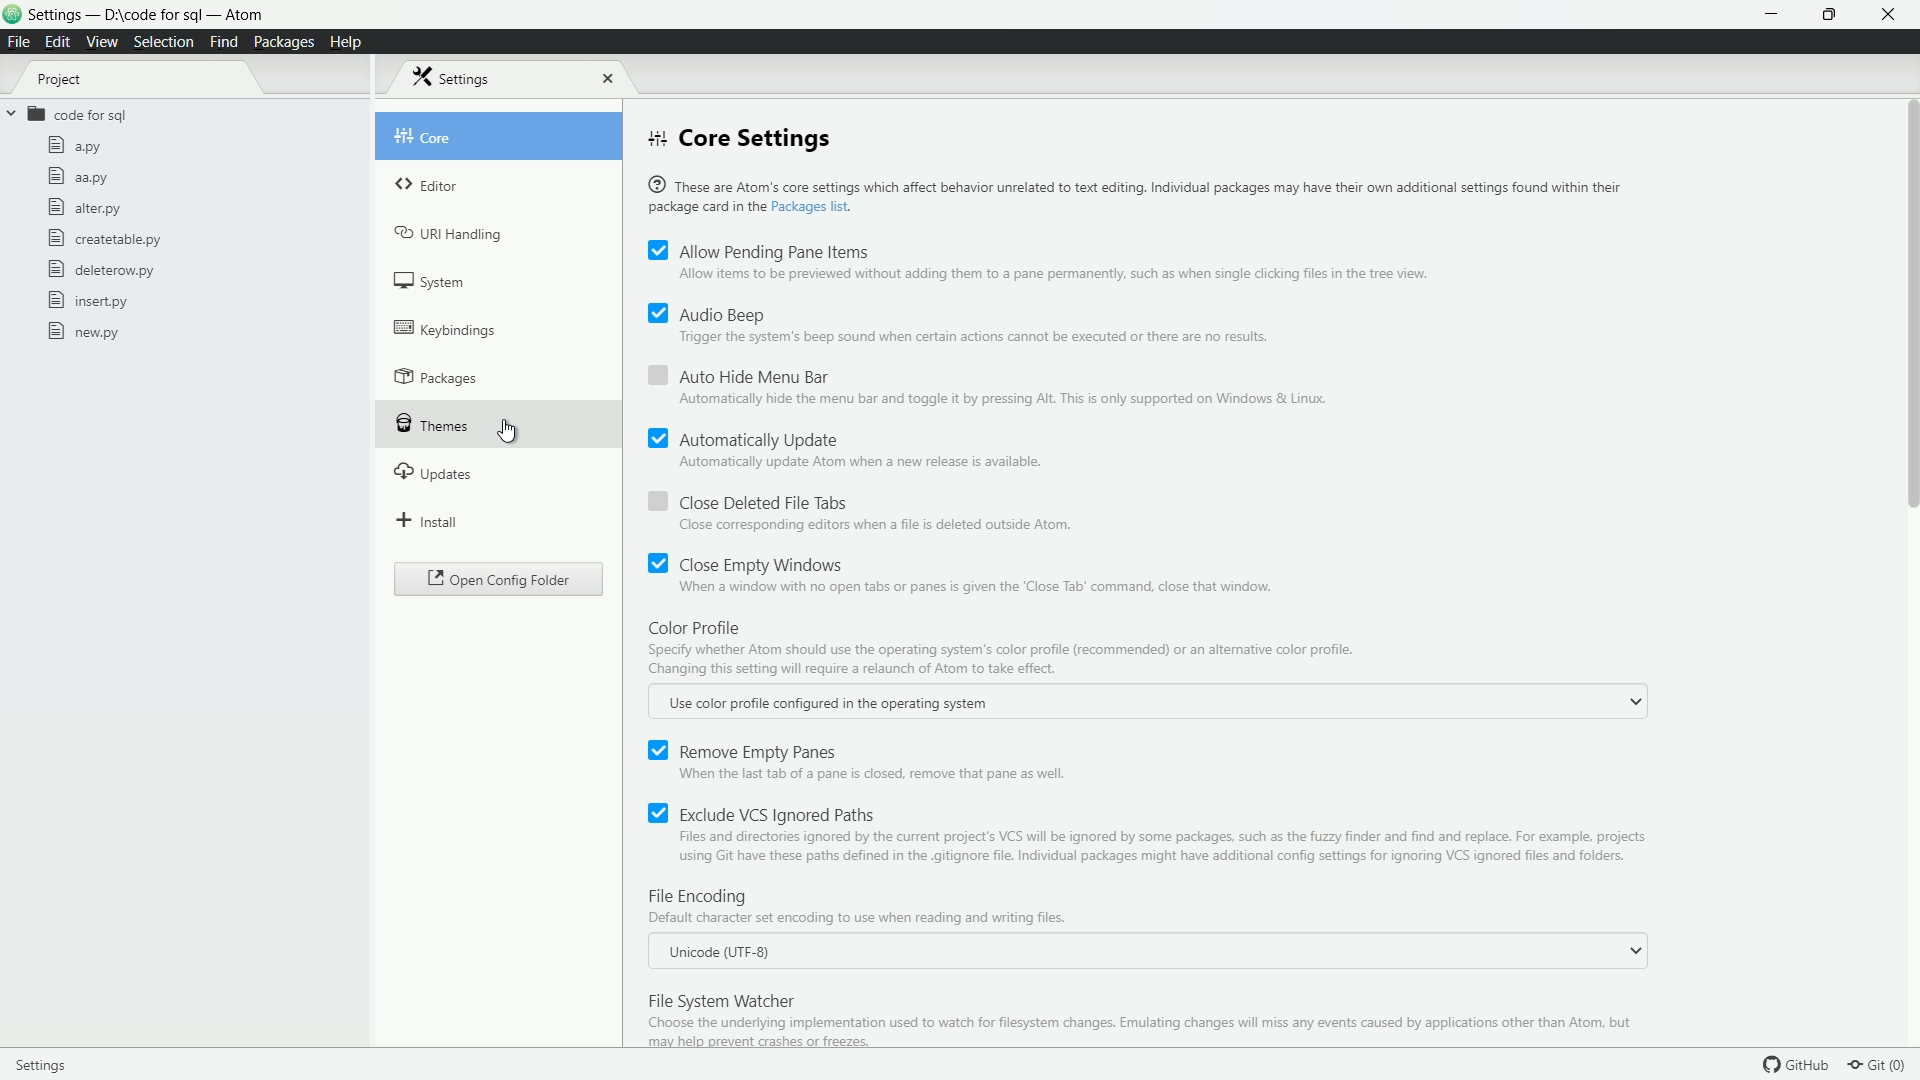 The width and height of the screenshot is (1920, 1080). I want to click on unicode utf 8, so click(719, 953).